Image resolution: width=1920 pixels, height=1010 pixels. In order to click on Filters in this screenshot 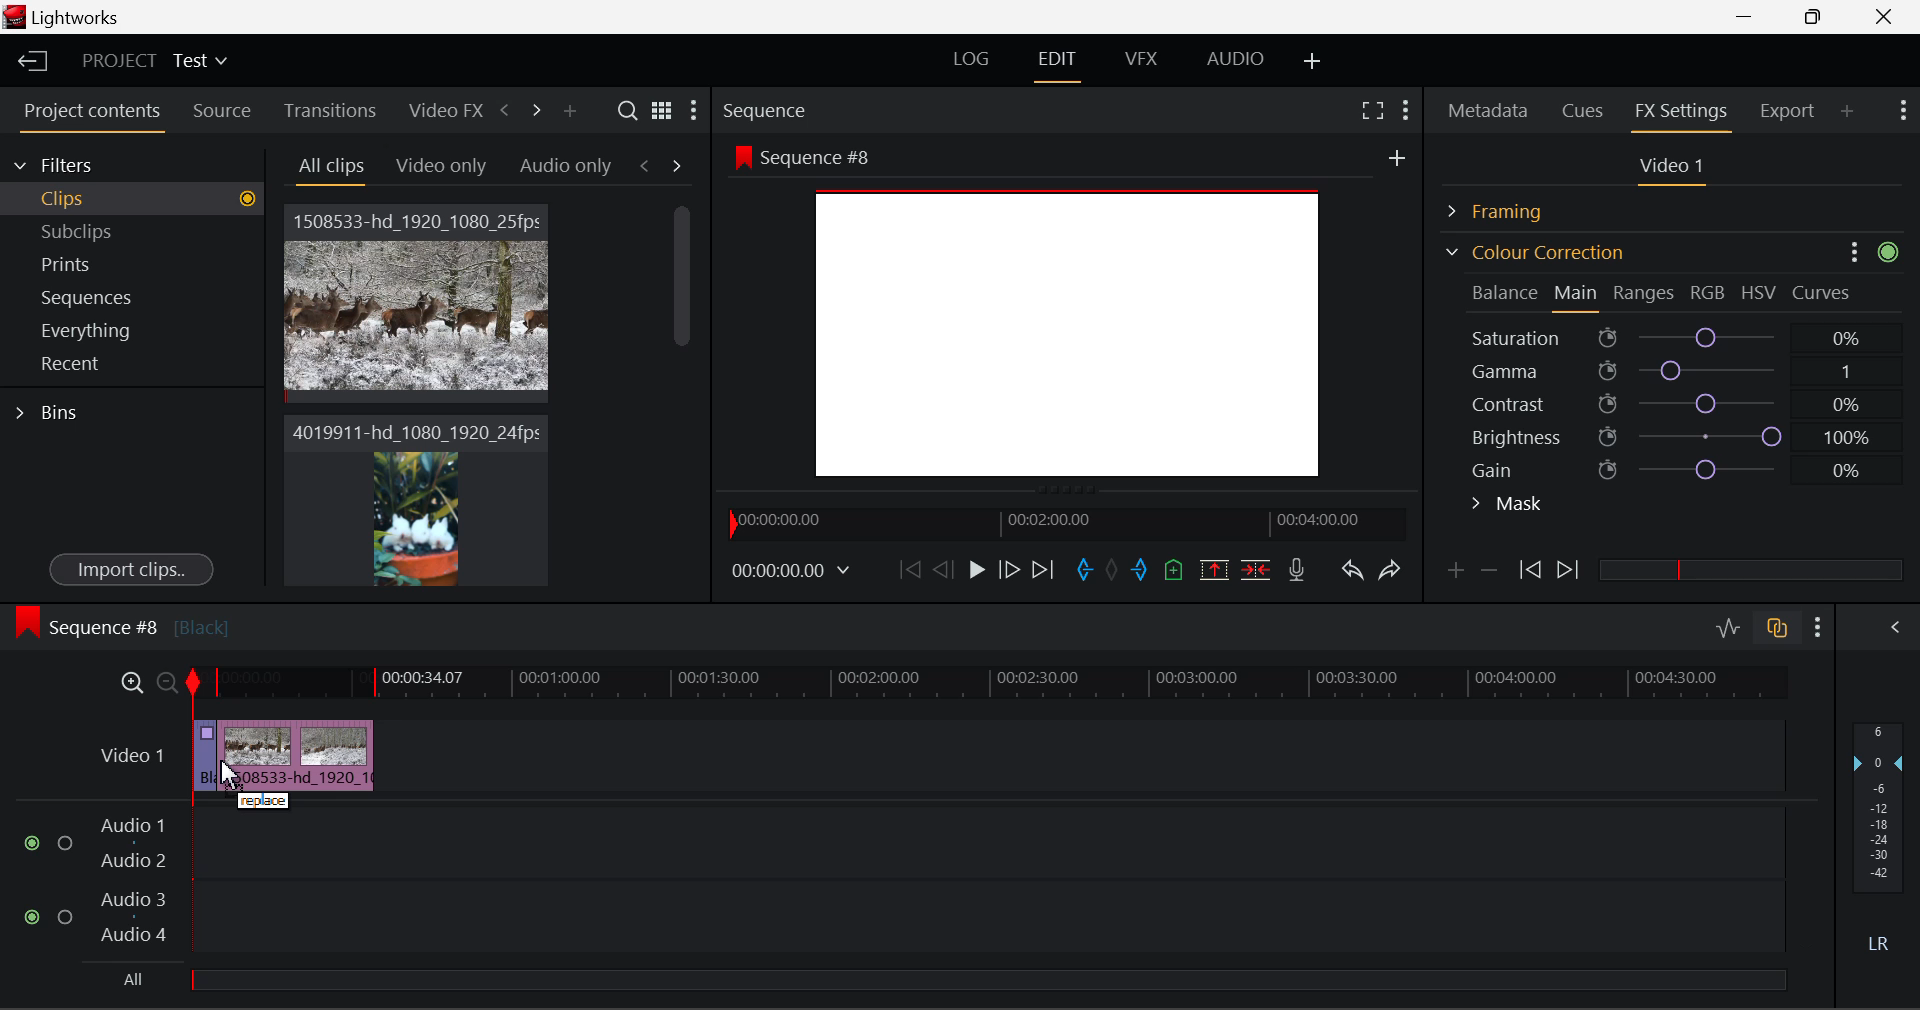, I will do `click(72, 162)`.